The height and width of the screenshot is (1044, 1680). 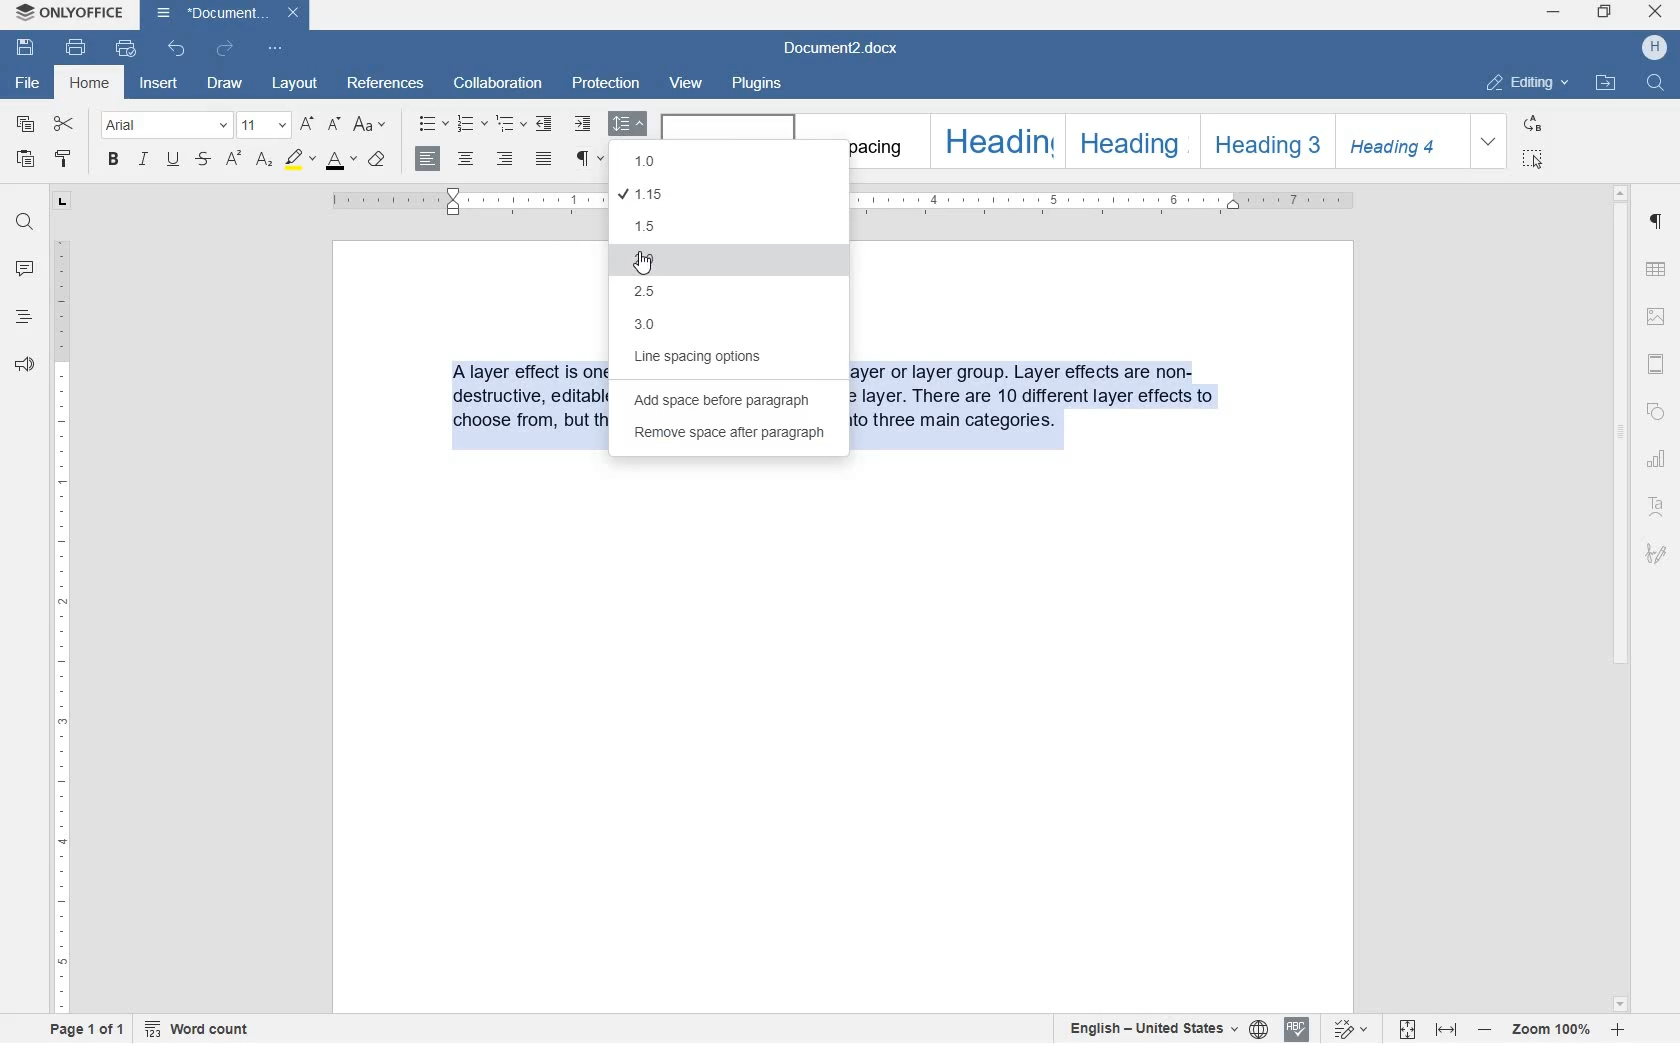 What do you see at coordinates (233, 160) in the screenshot?
I see `superscript` at bounding box center [233, 160].